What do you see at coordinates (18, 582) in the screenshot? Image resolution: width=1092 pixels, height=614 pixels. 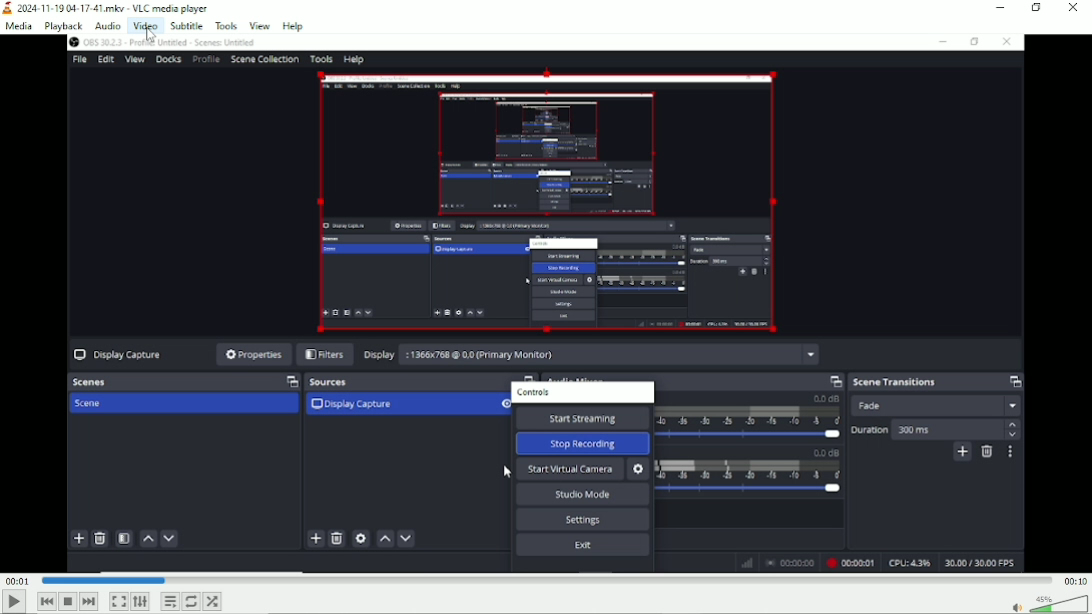 I see `Elapsed time` at bounding box center [18, 582].